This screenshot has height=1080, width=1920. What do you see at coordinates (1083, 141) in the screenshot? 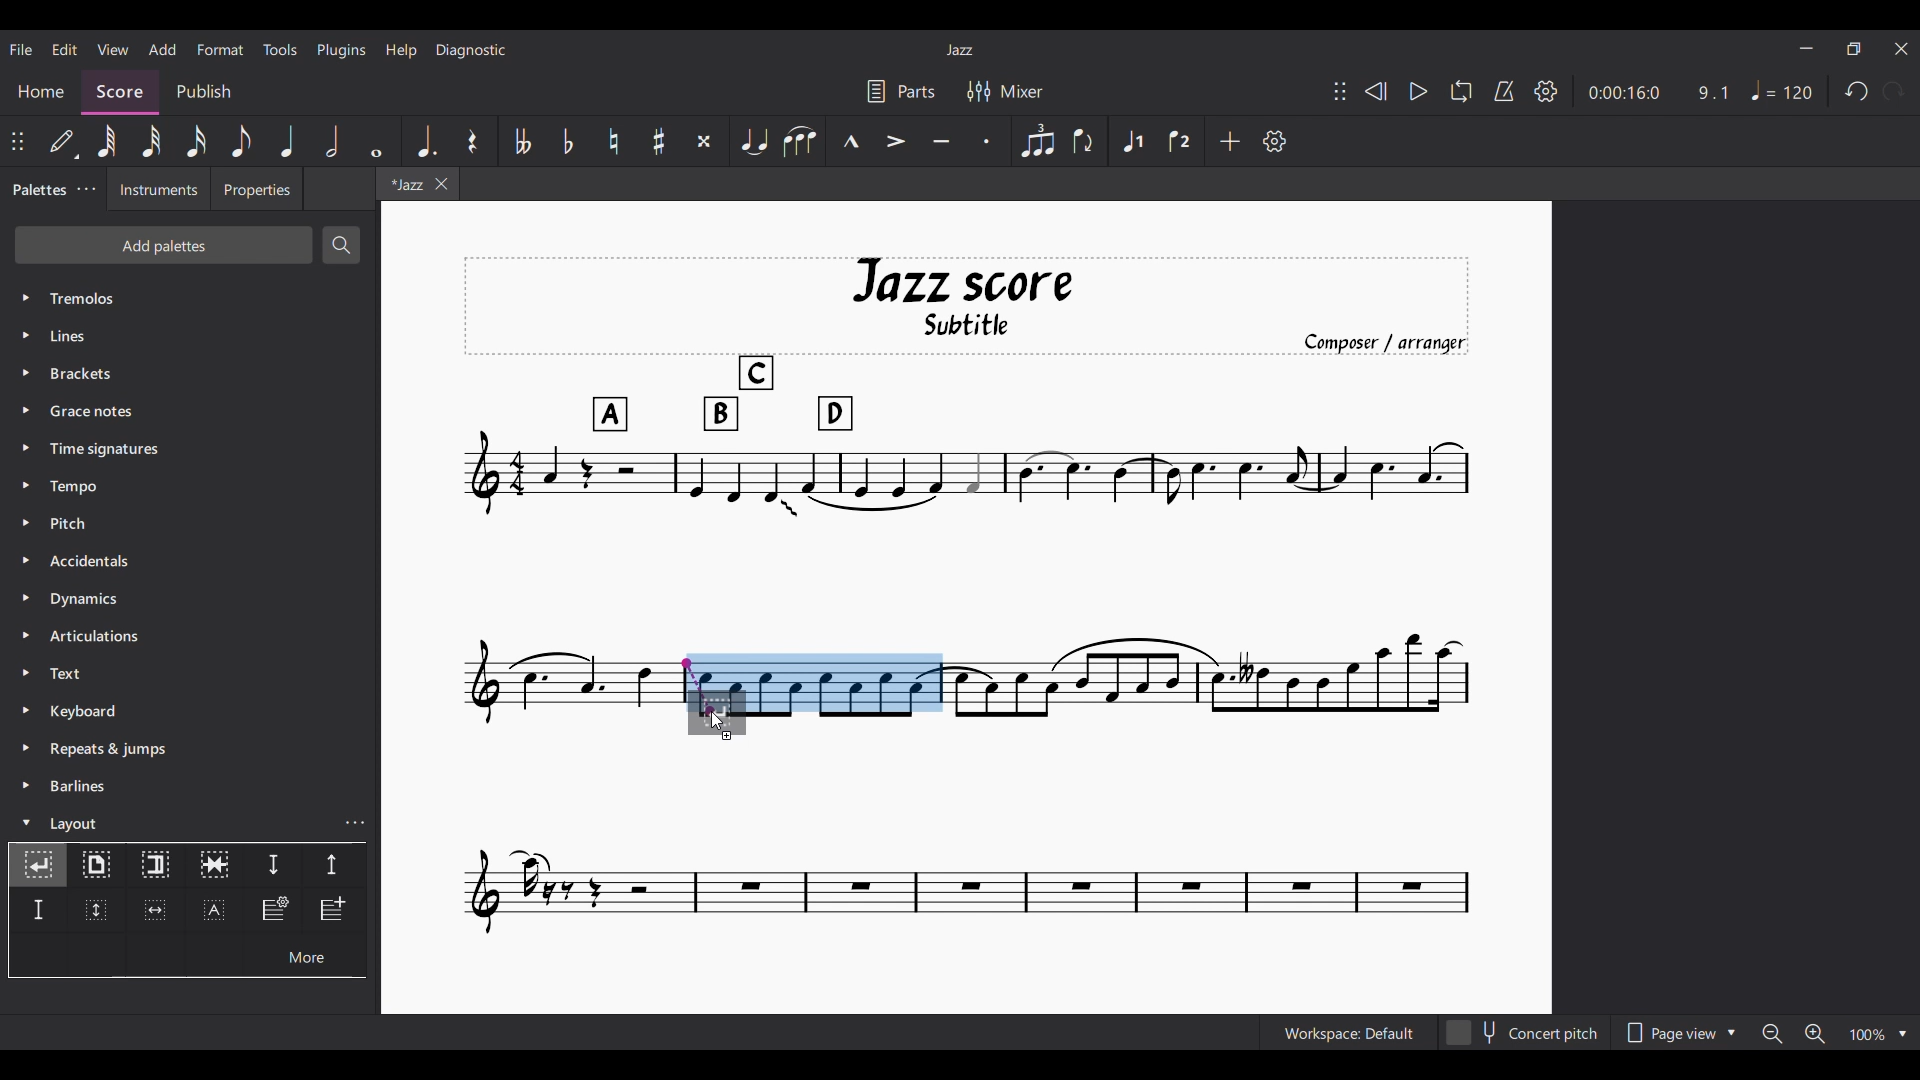
I see `Flip direction` at bounding box center [1083, 141].